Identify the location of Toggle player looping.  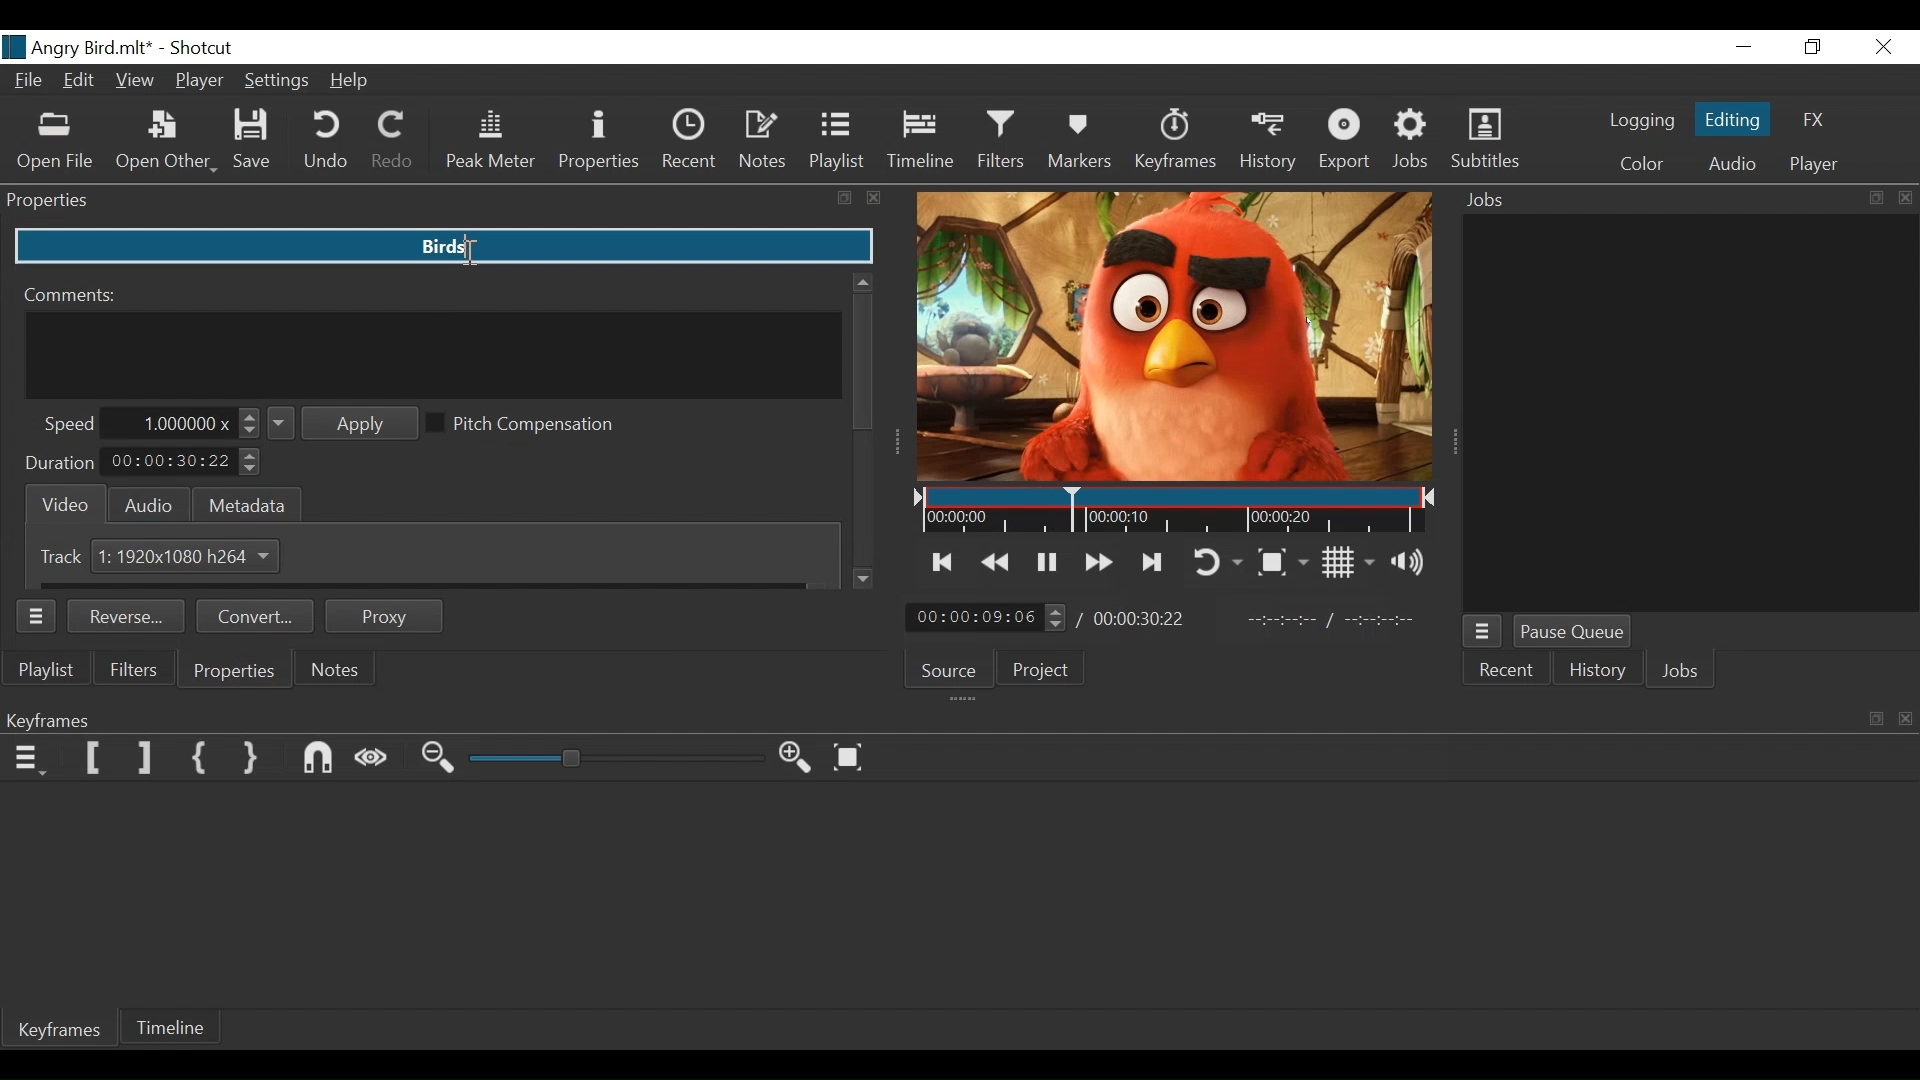
(1220, 562).